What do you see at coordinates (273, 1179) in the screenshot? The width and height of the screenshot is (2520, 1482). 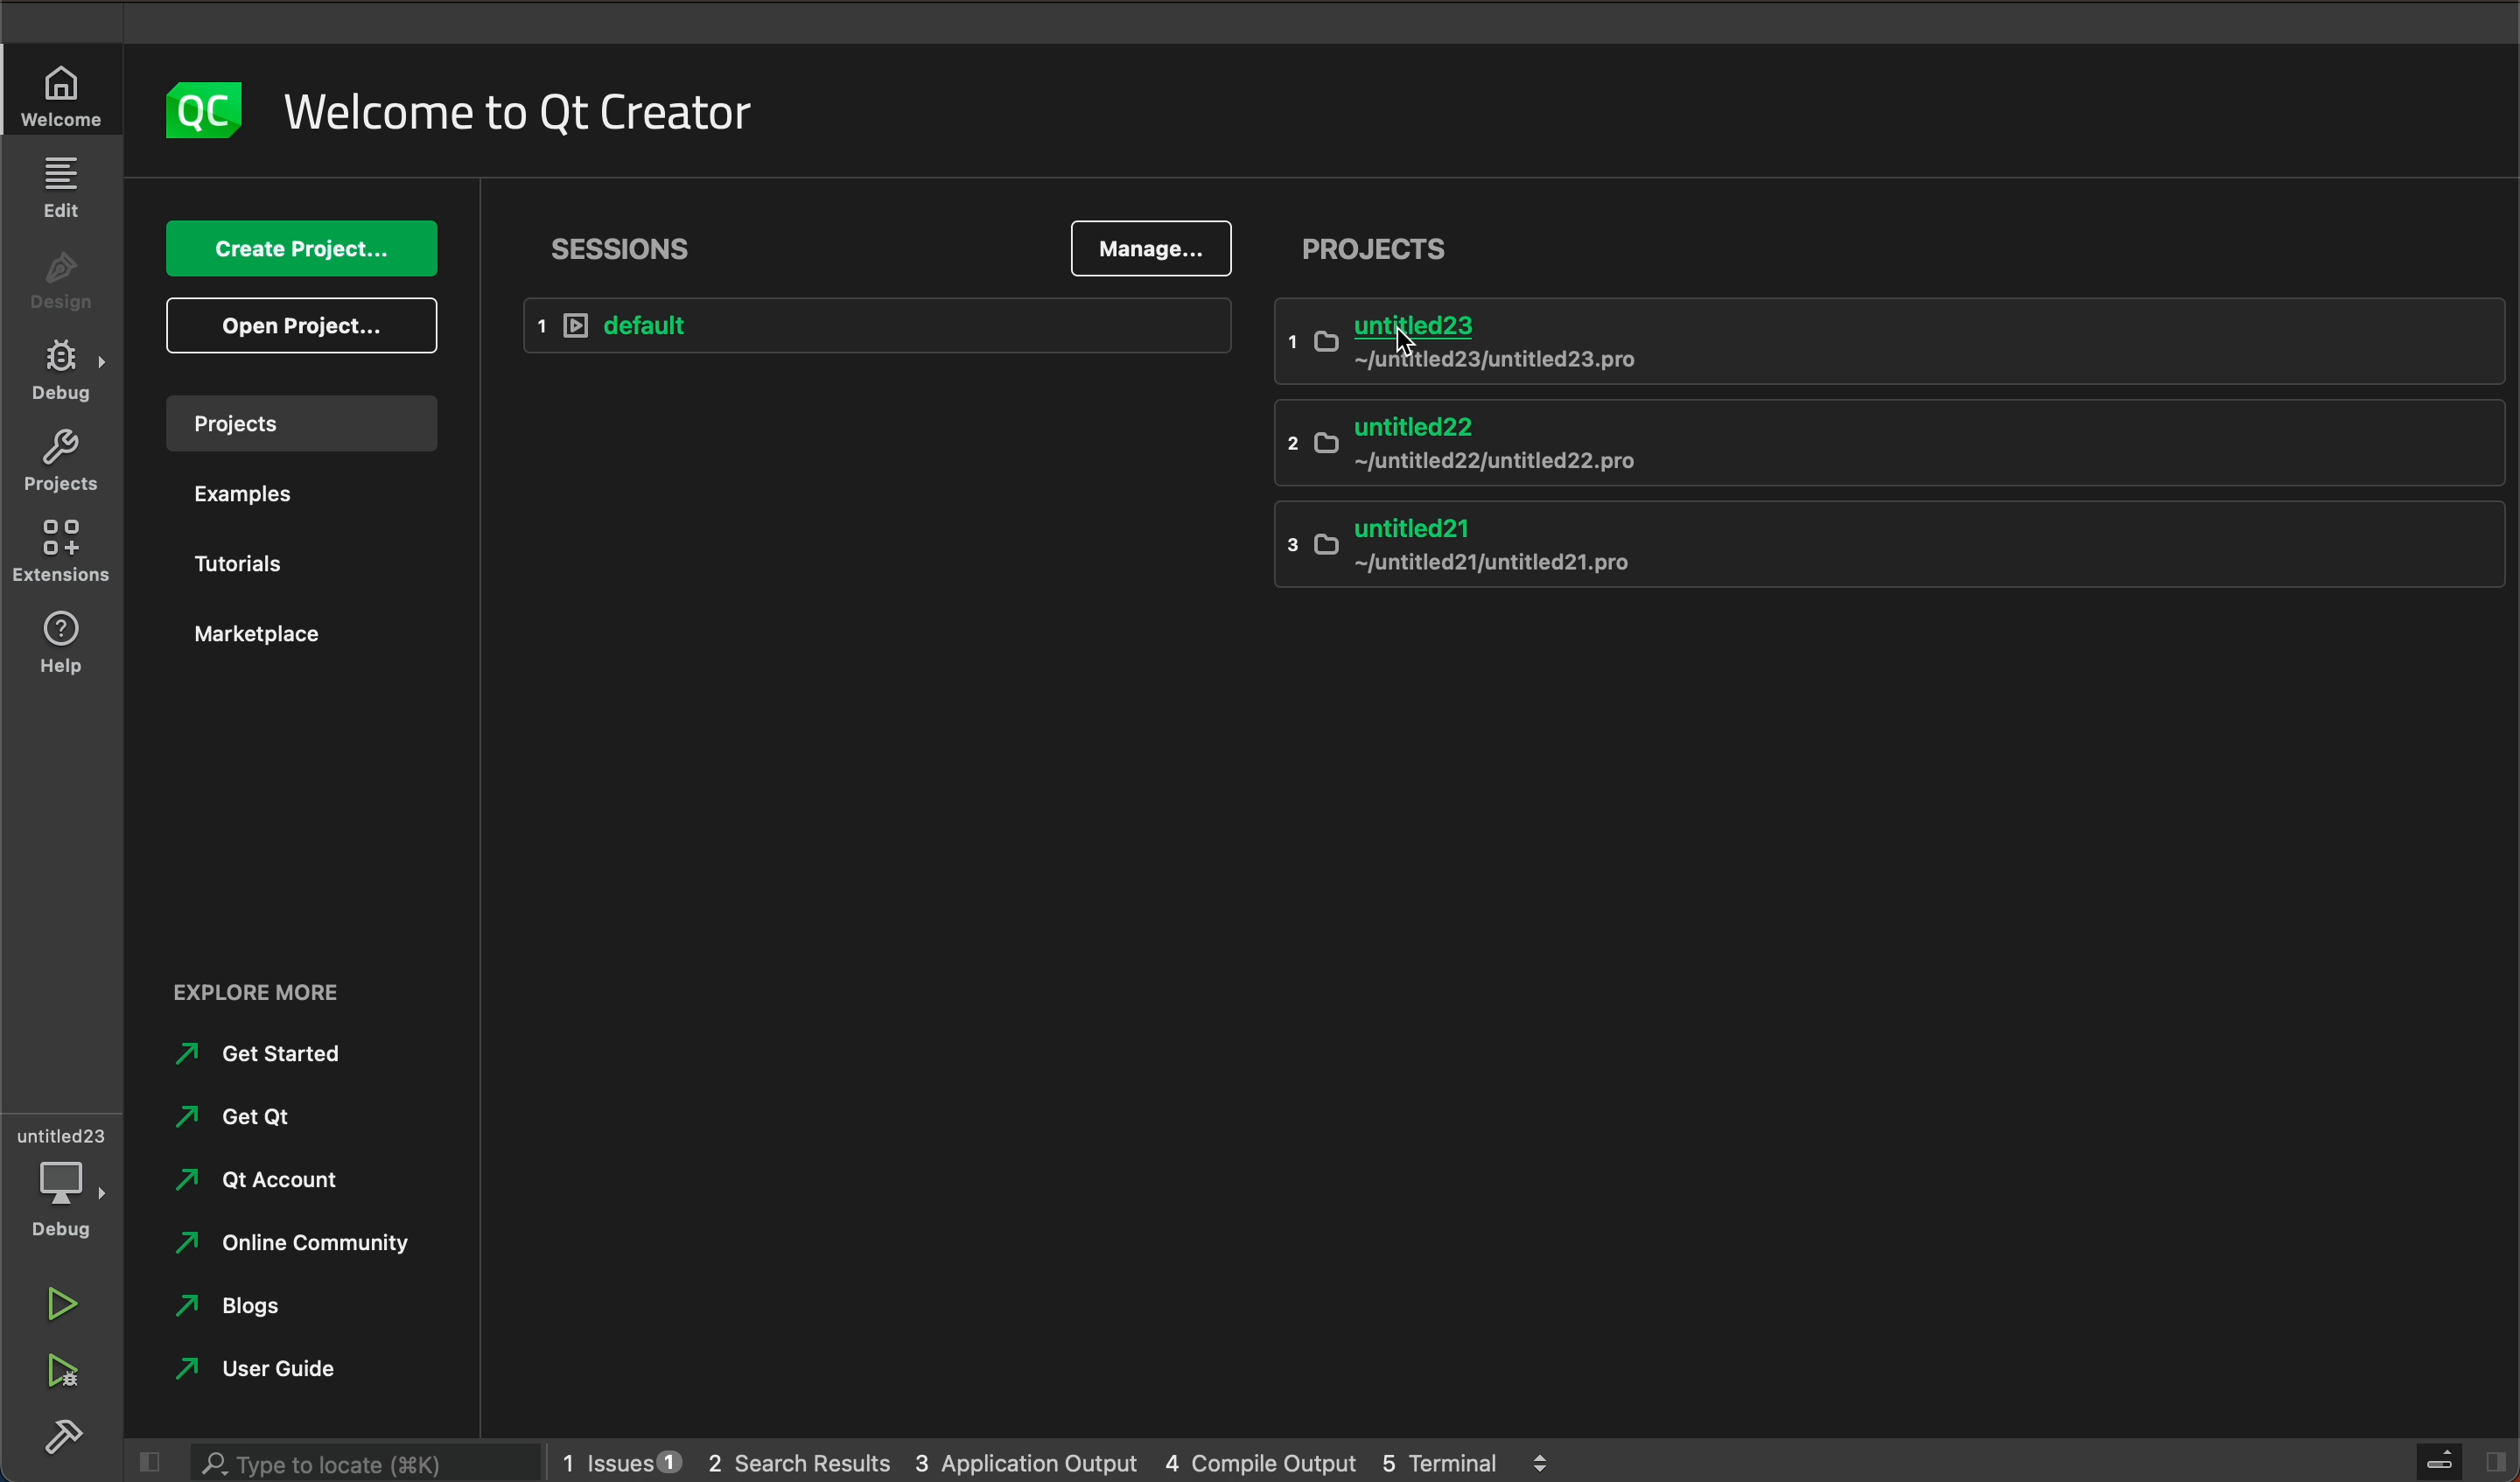 I see `qt account` at bounding box center [273, 1179].